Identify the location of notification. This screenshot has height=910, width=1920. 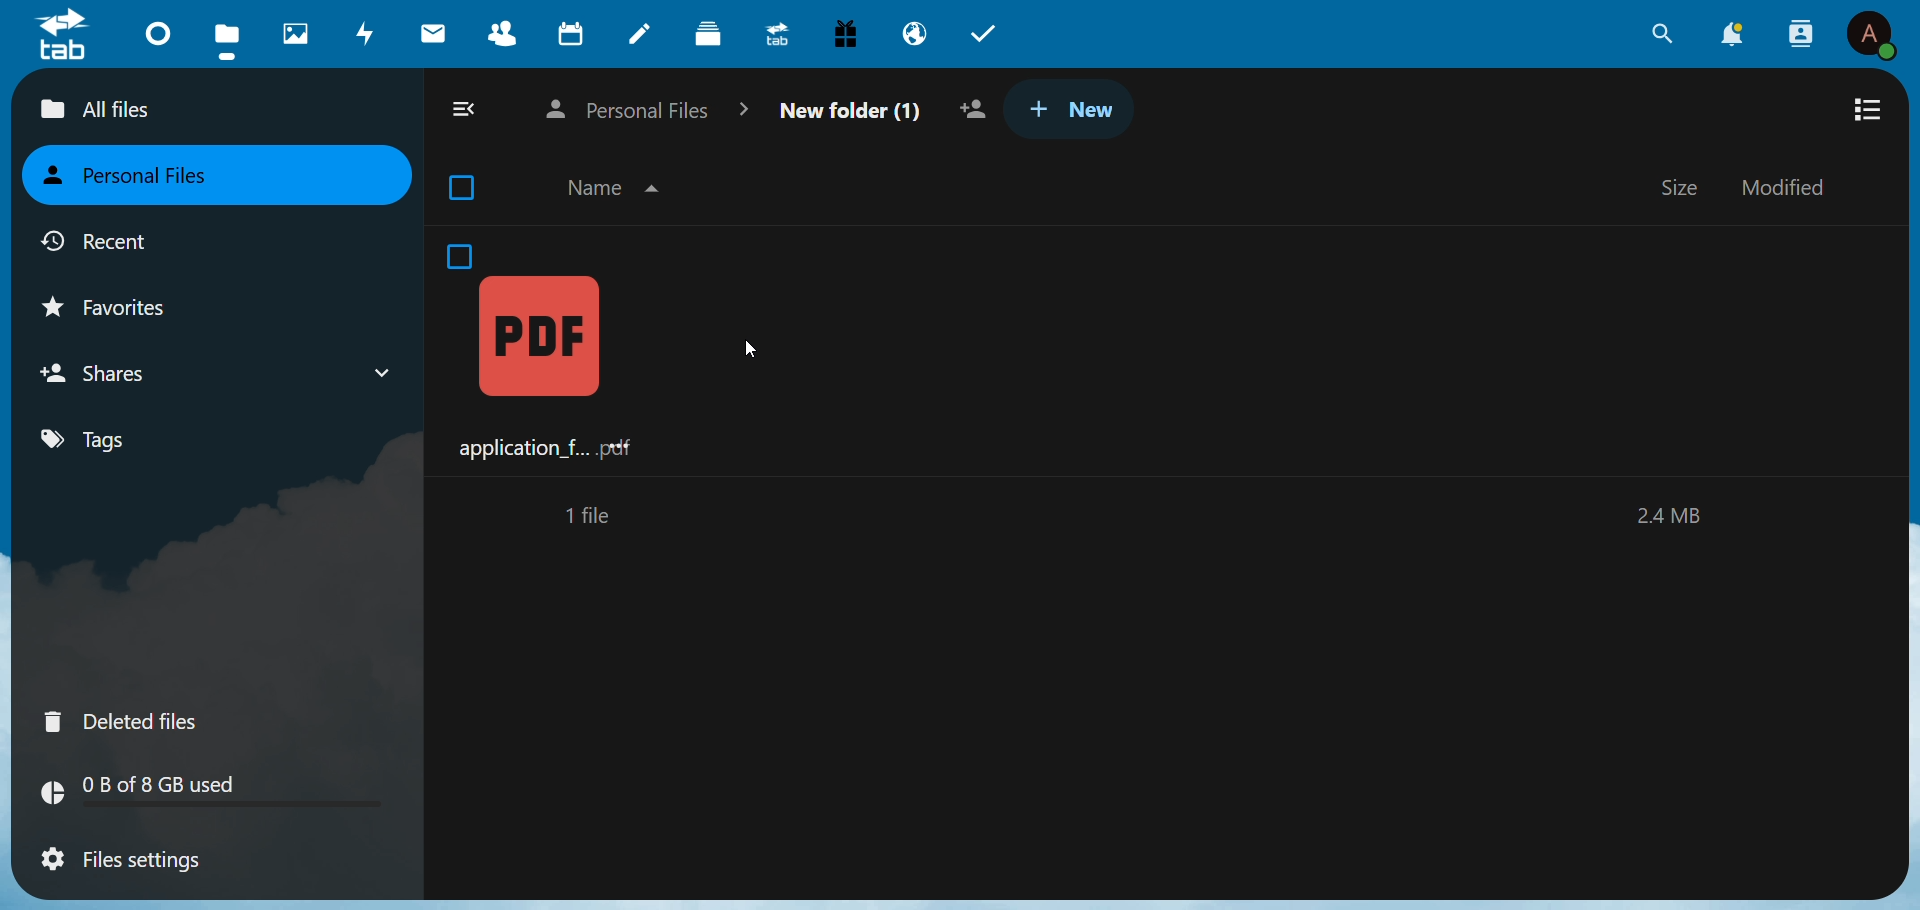
(1732, 36).